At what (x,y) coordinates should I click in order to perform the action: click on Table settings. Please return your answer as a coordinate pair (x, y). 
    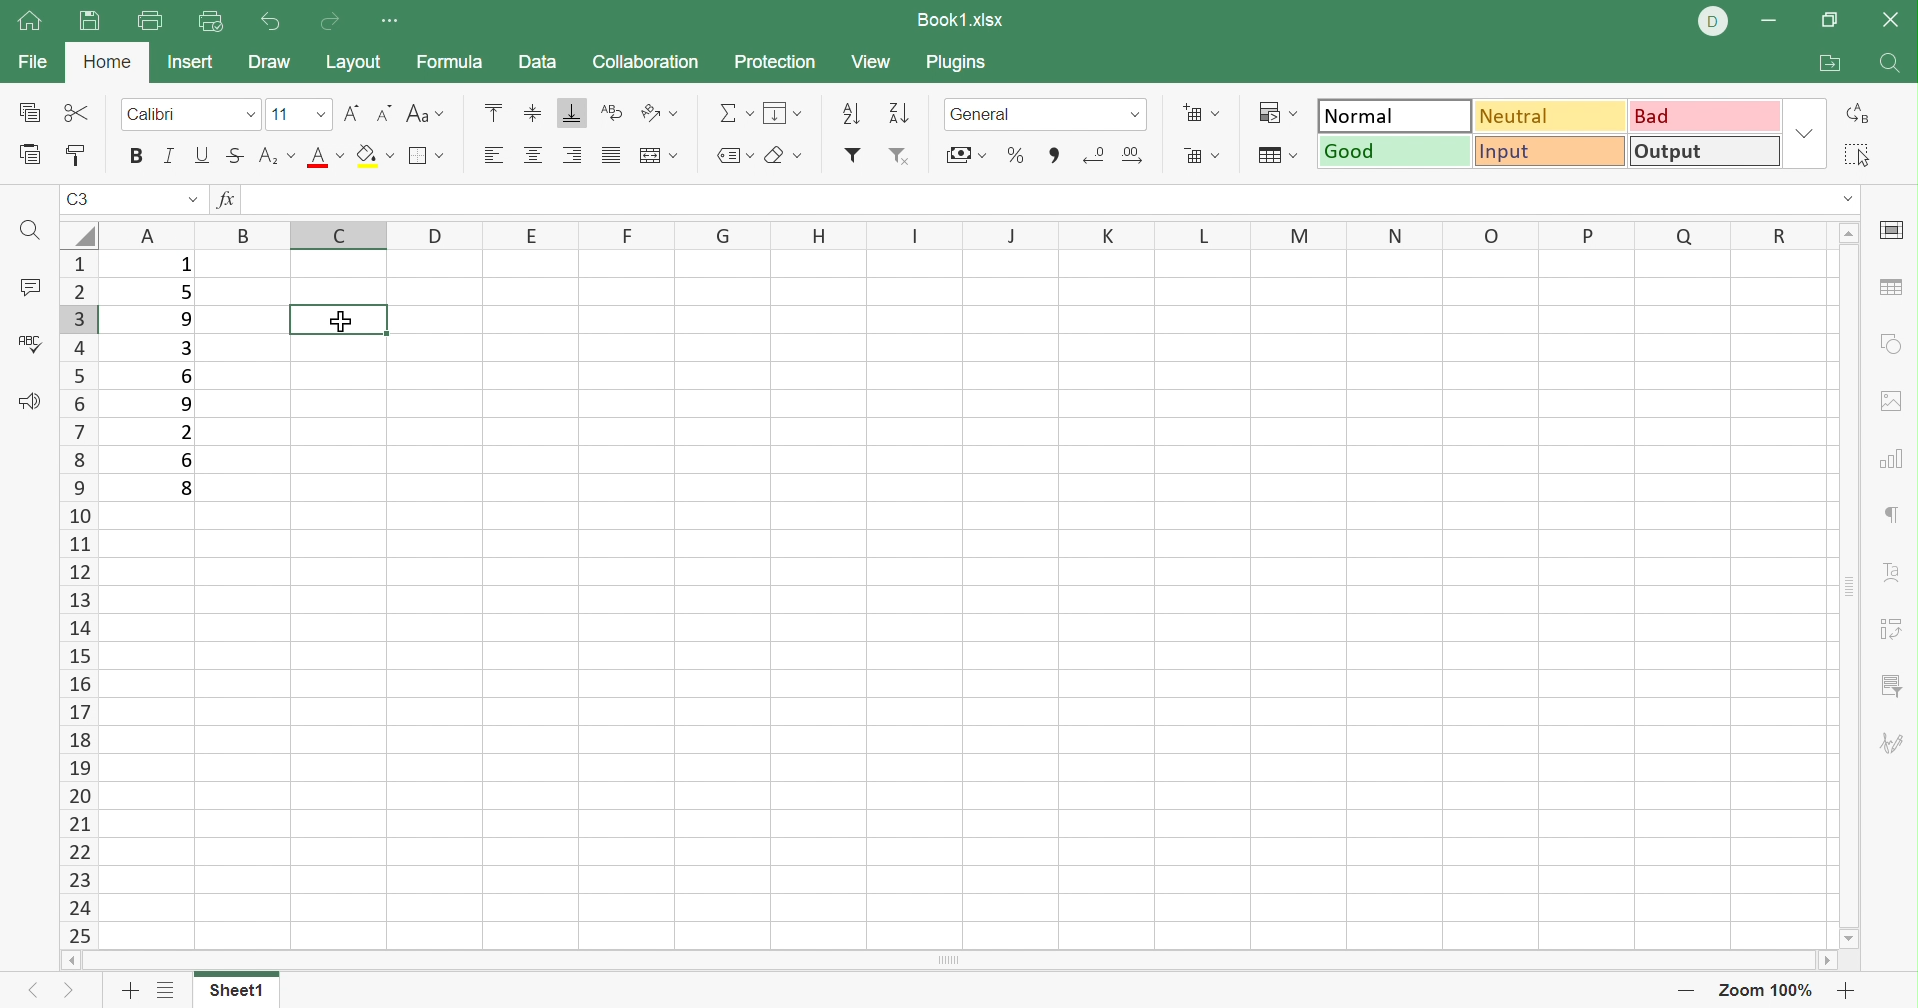
    Looking at the image, I should click on (1892, 288).